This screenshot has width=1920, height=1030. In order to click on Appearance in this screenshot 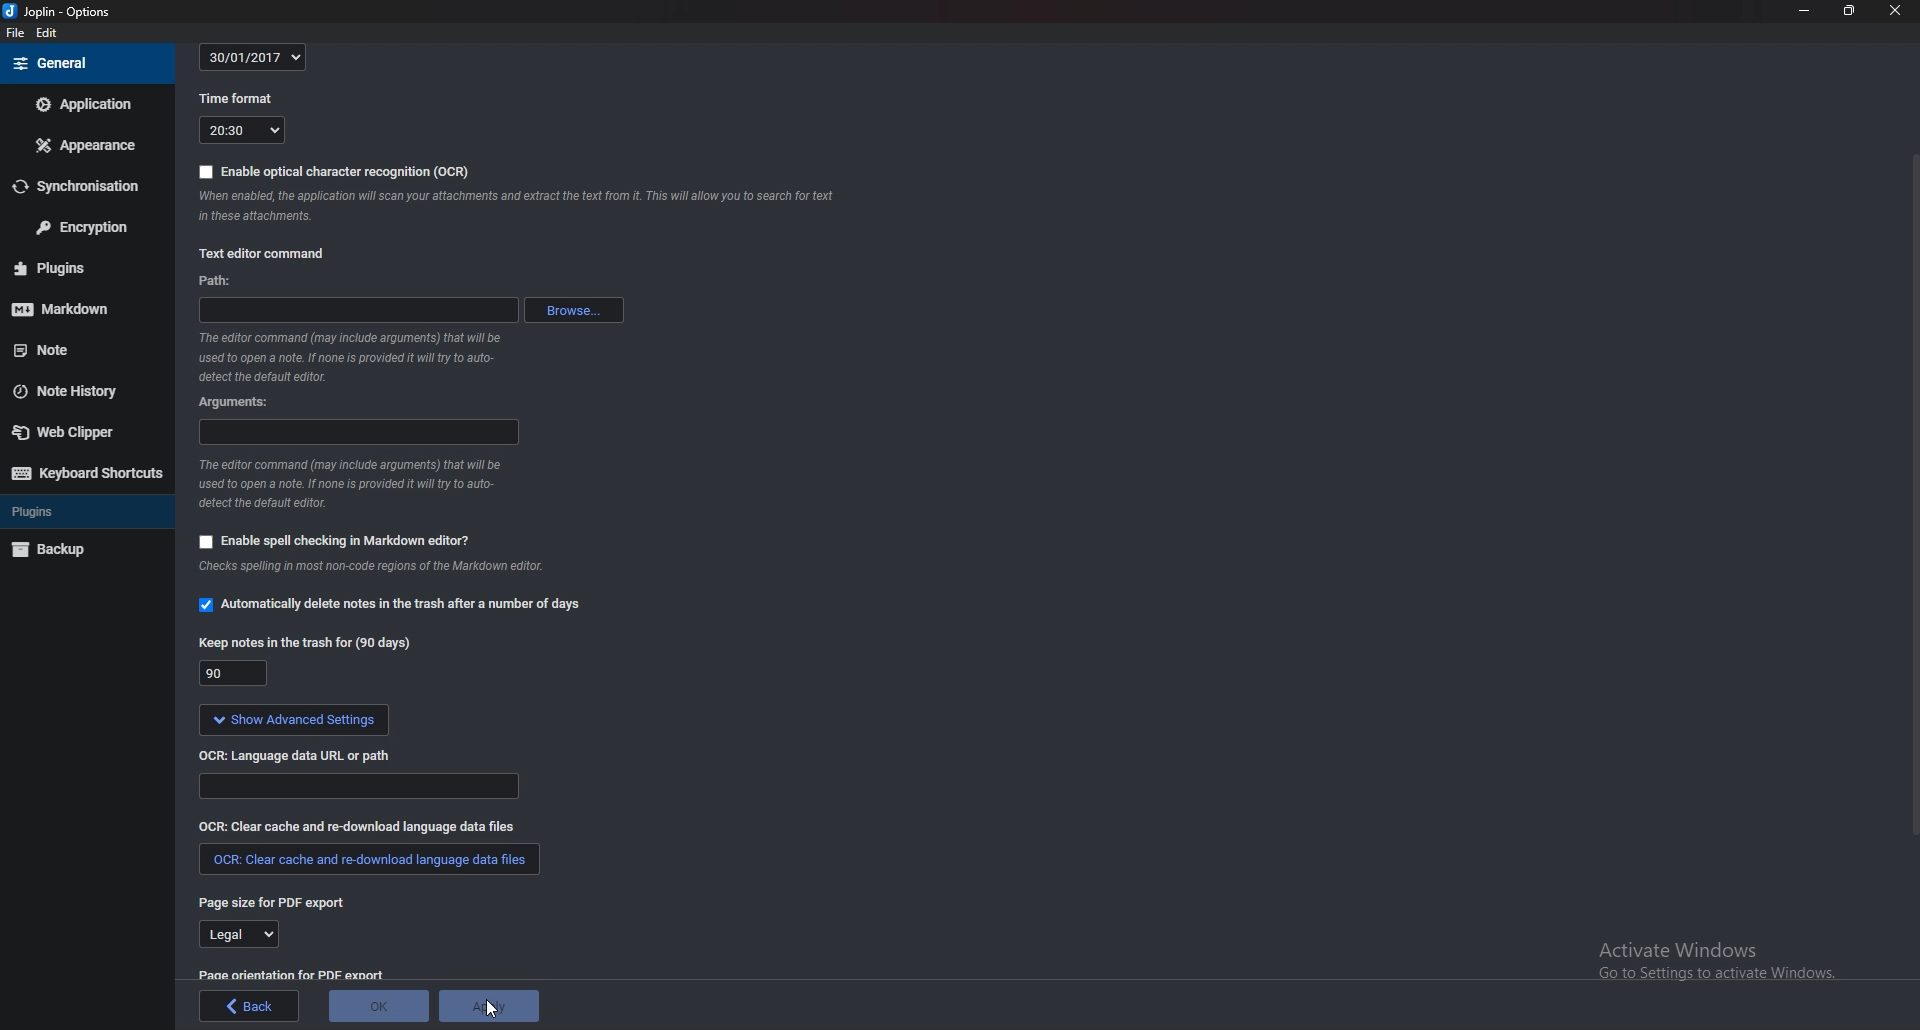, I will do `click(82, 147)`.